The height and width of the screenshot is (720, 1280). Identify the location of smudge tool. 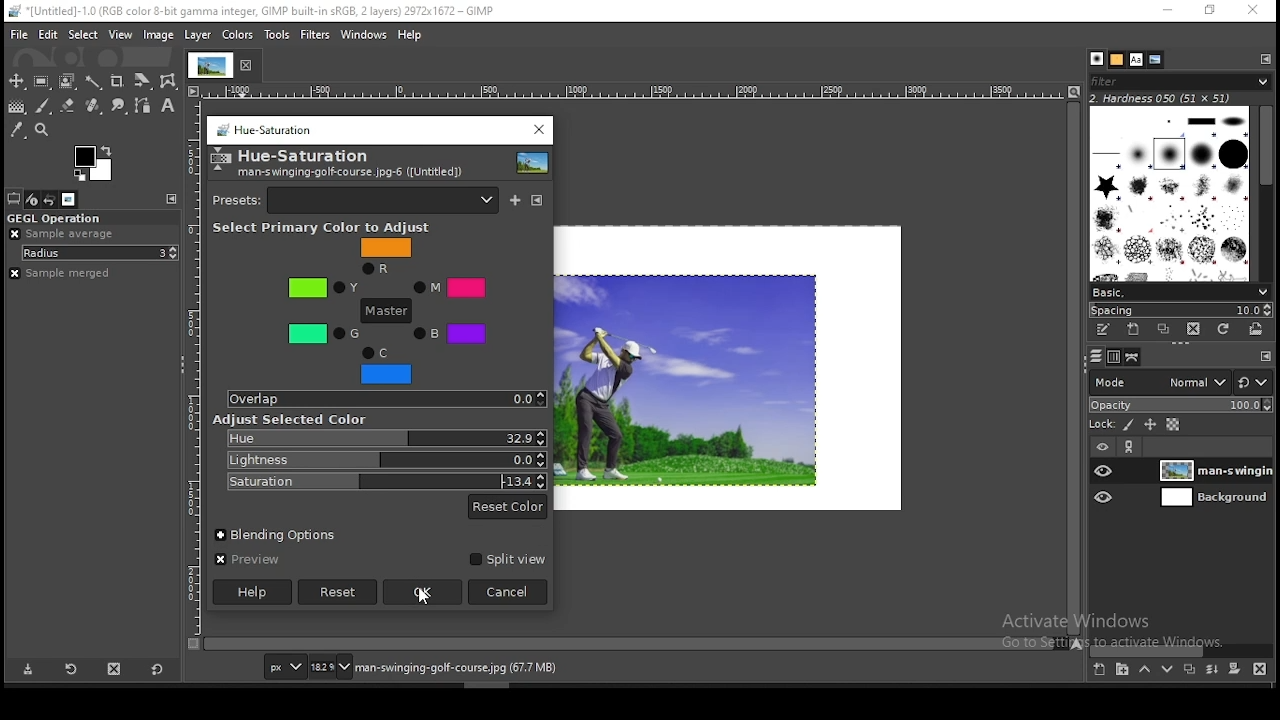
(124, 106).